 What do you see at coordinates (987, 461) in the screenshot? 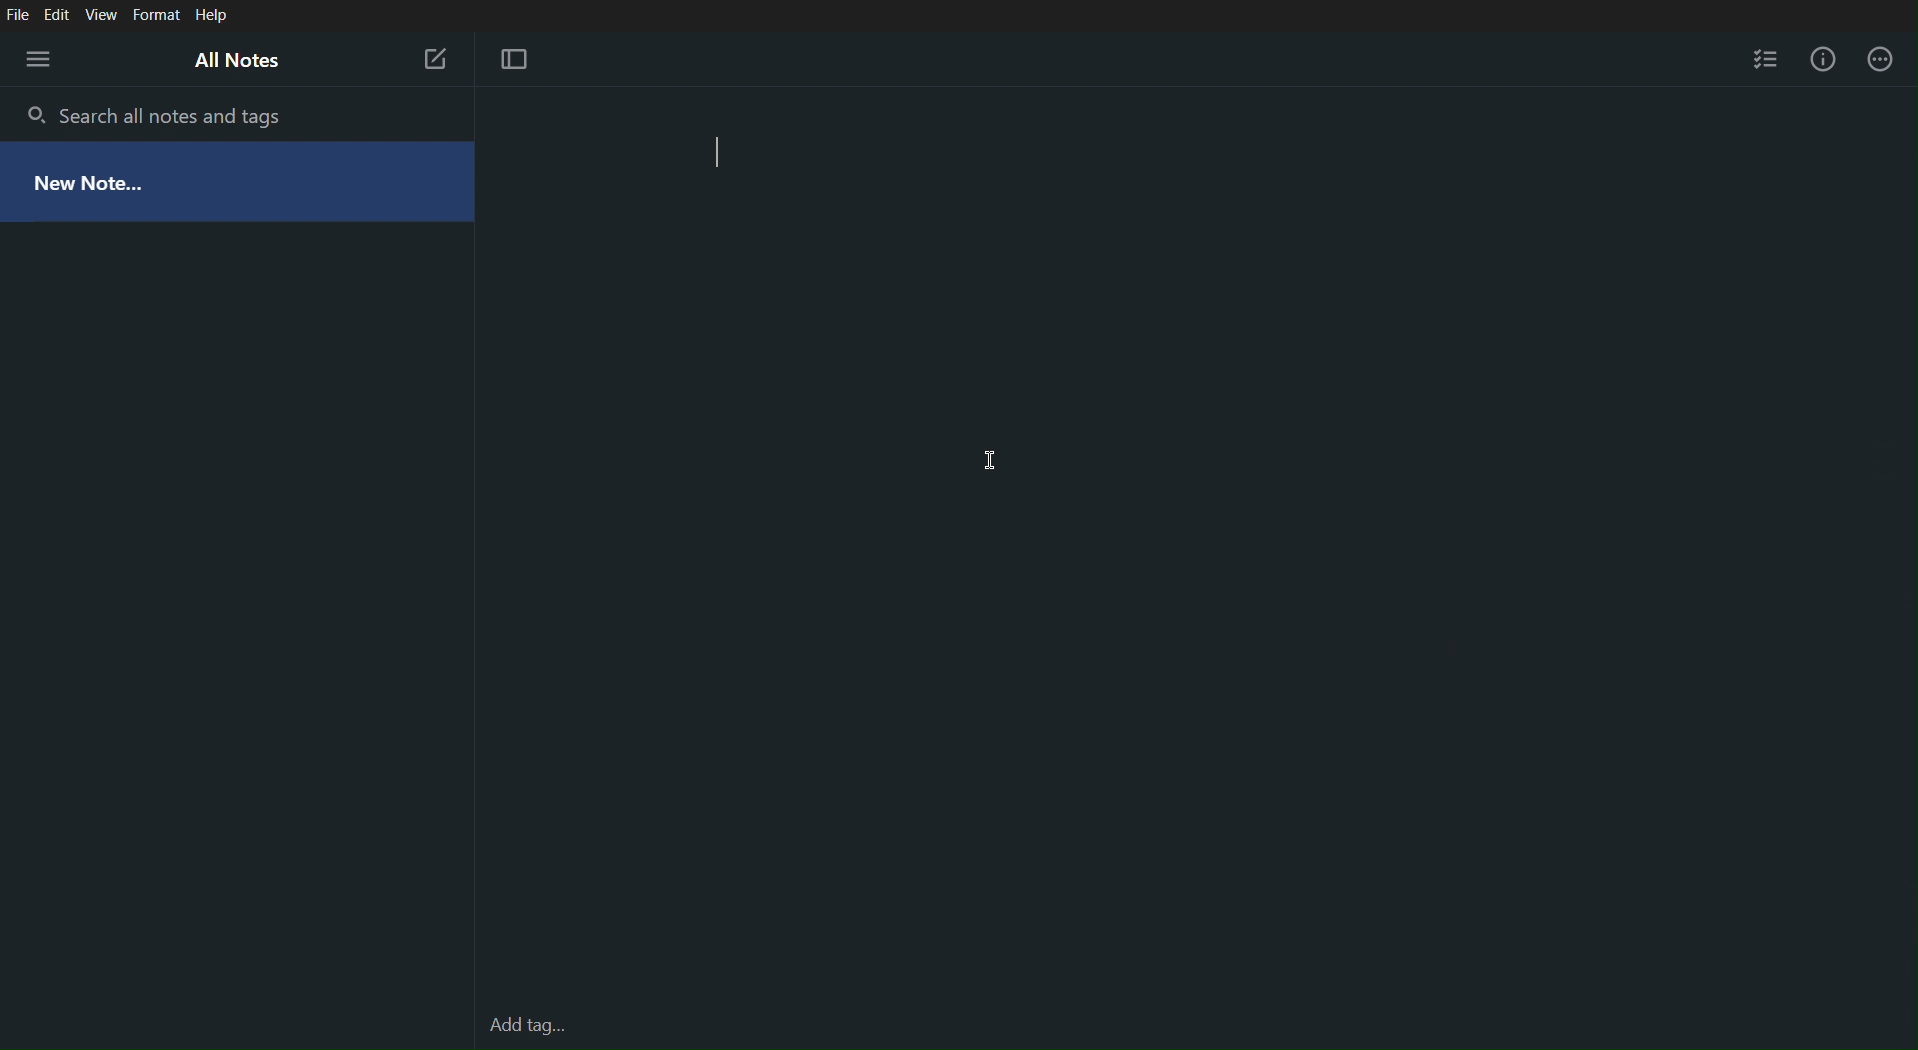
I see `Cursor` at bounding box center [987, 461].